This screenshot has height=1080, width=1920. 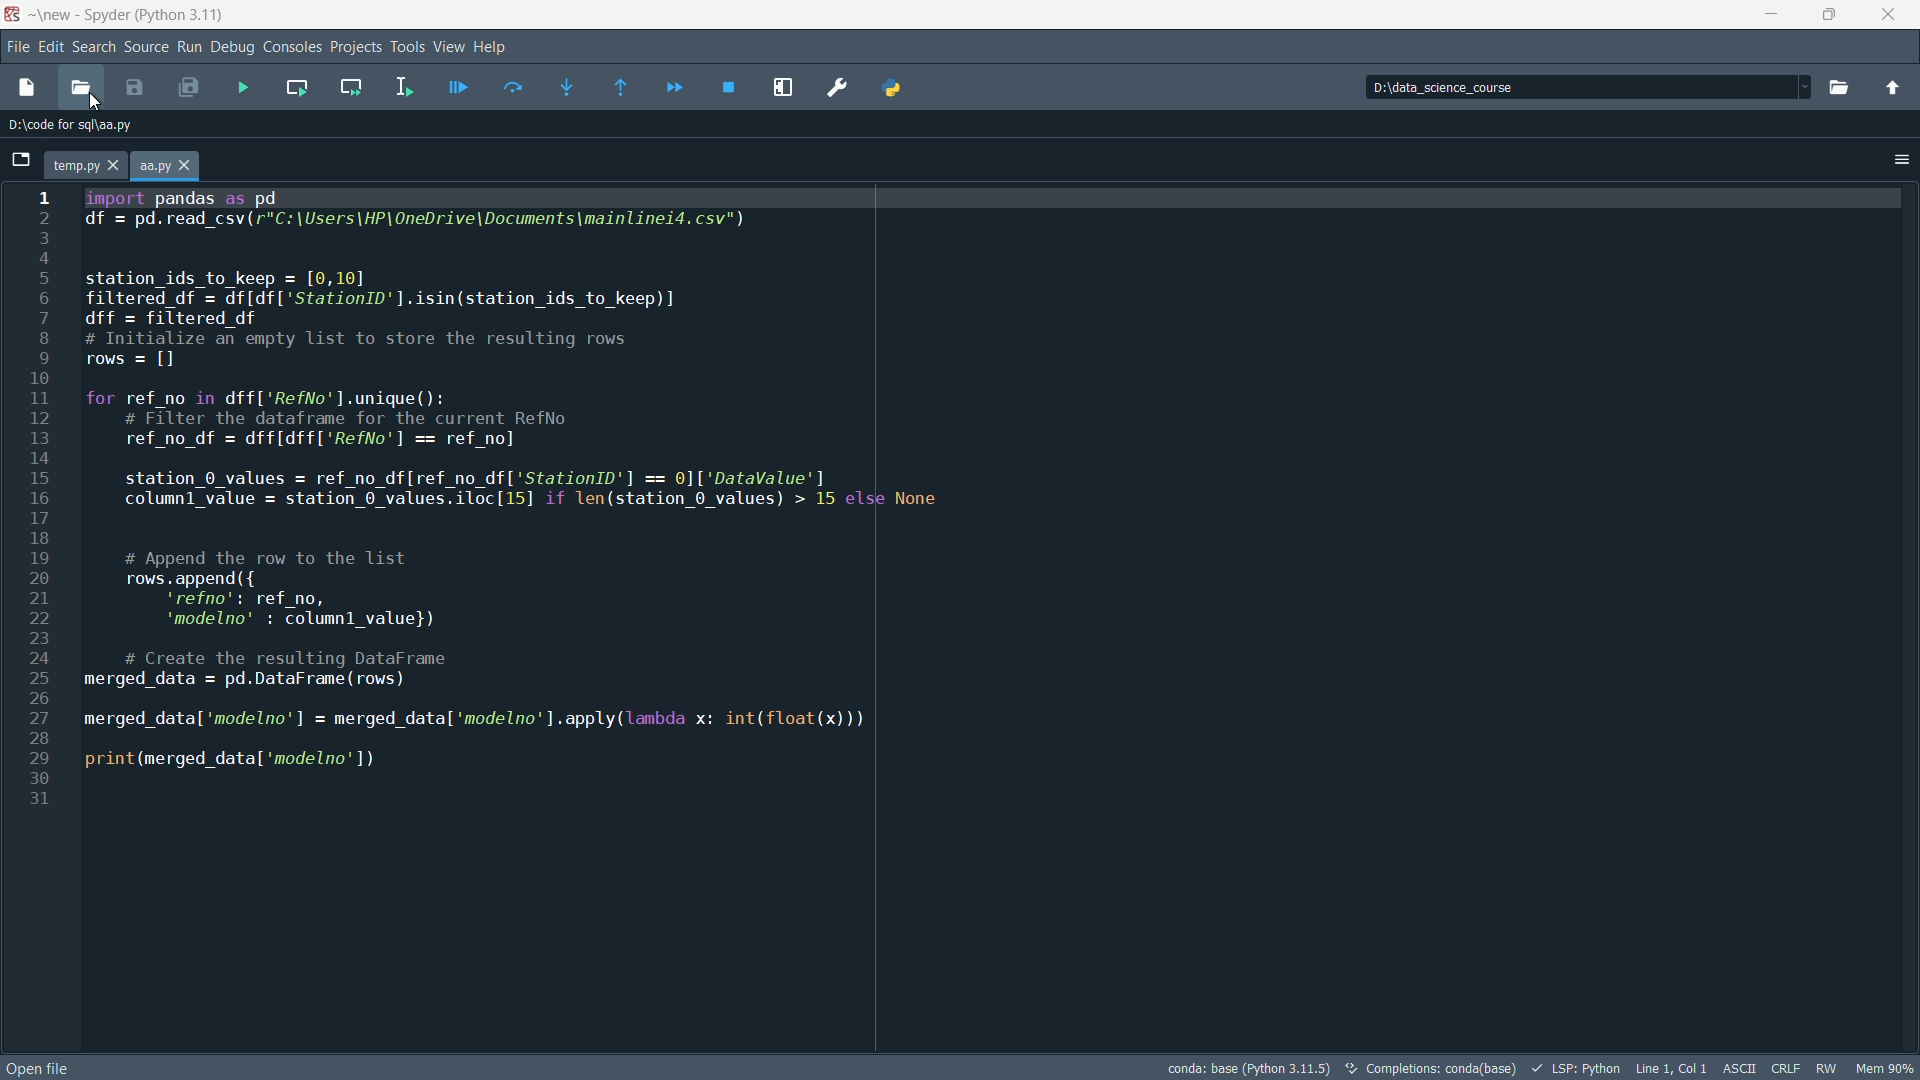 What do you see at coordinates (561, 84) in the screenshot?
I see `step into funtion or method` at bounding box center [561, 84].